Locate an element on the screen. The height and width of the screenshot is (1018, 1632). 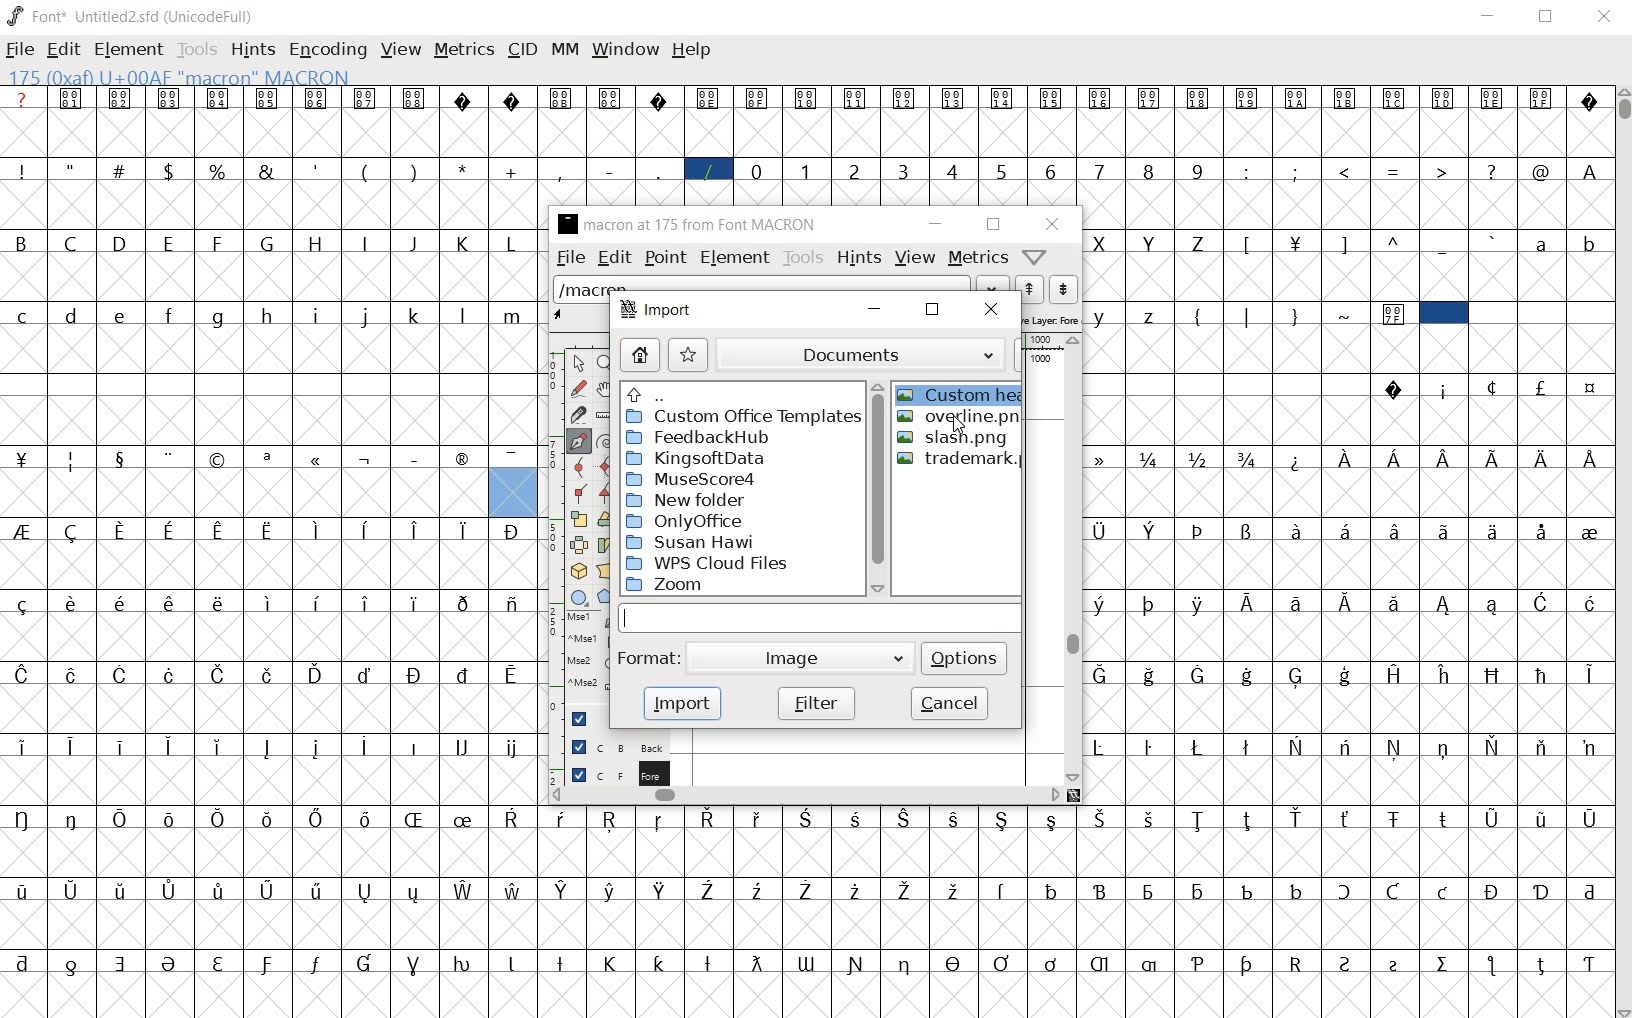
glyph slot is located at coordinates (511, 493).